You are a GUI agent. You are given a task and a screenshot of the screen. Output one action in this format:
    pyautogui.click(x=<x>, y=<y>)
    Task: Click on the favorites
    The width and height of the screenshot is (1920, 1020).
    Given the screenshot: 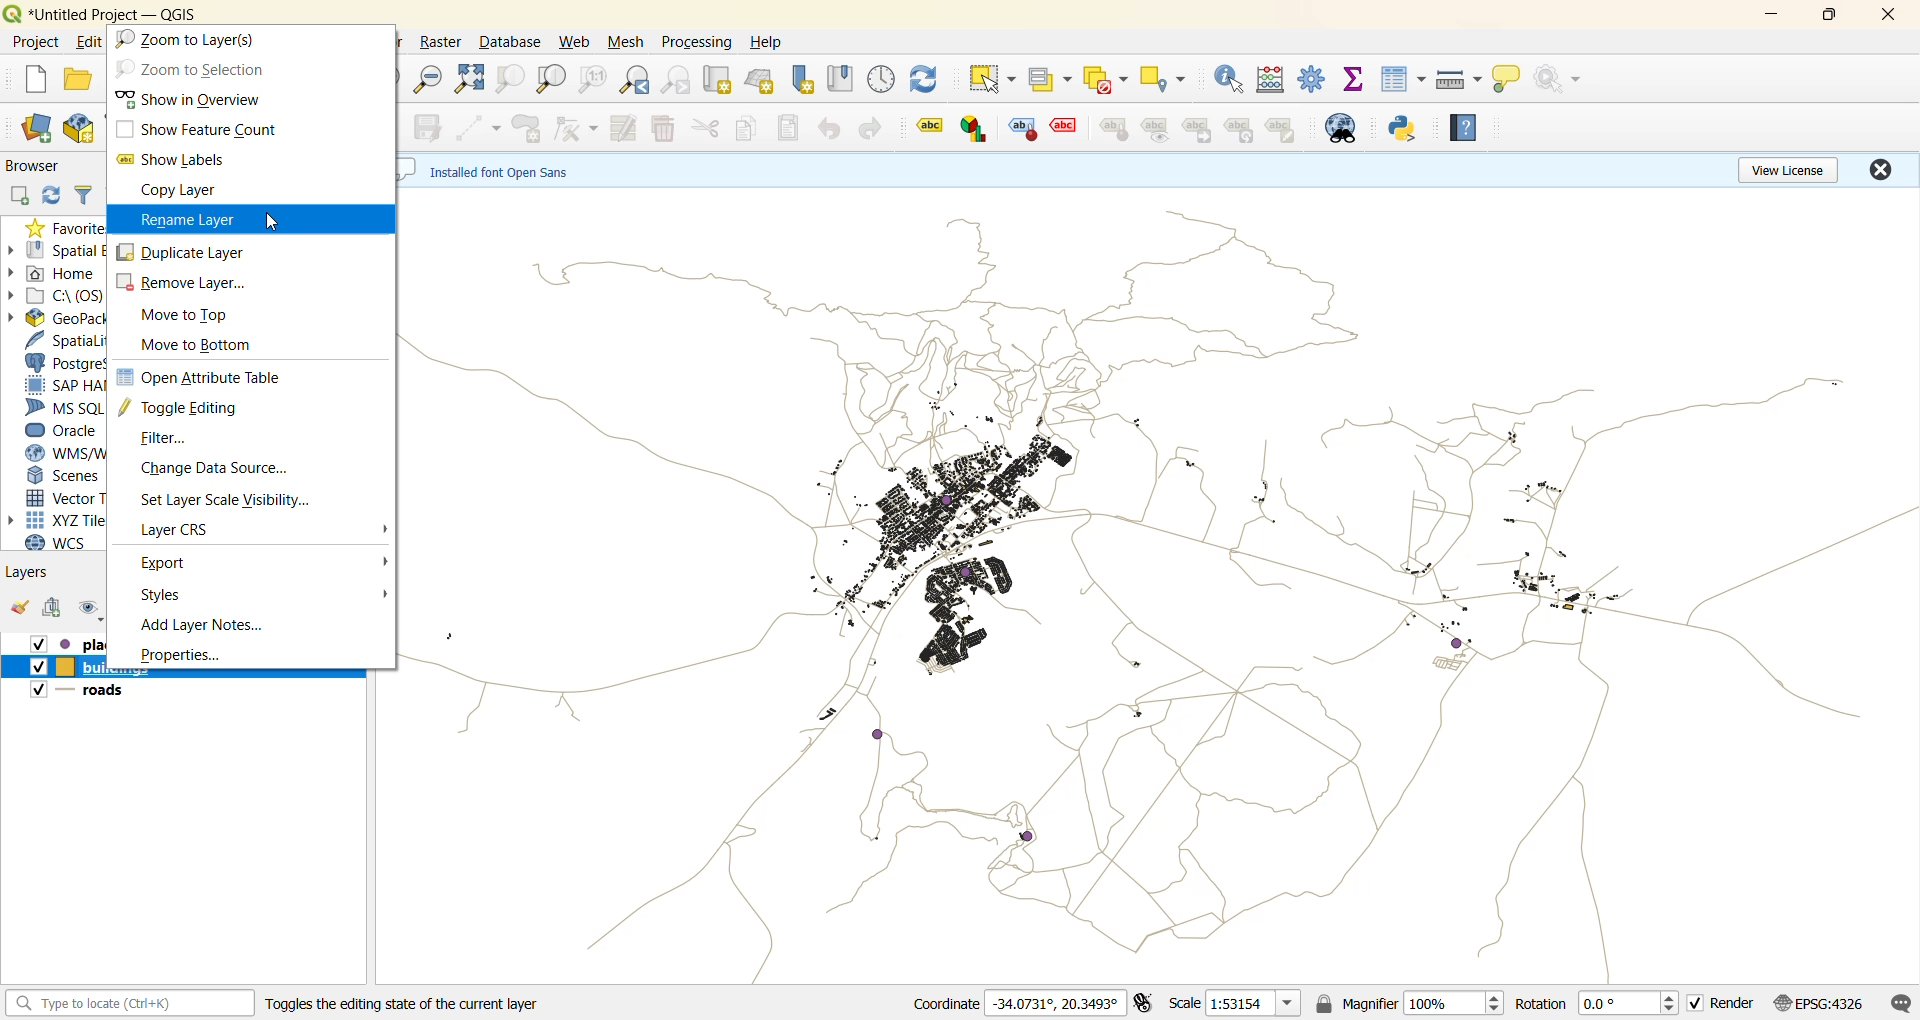 What is the action you would take?
    pyautogui.click(x=63, y=229)
    